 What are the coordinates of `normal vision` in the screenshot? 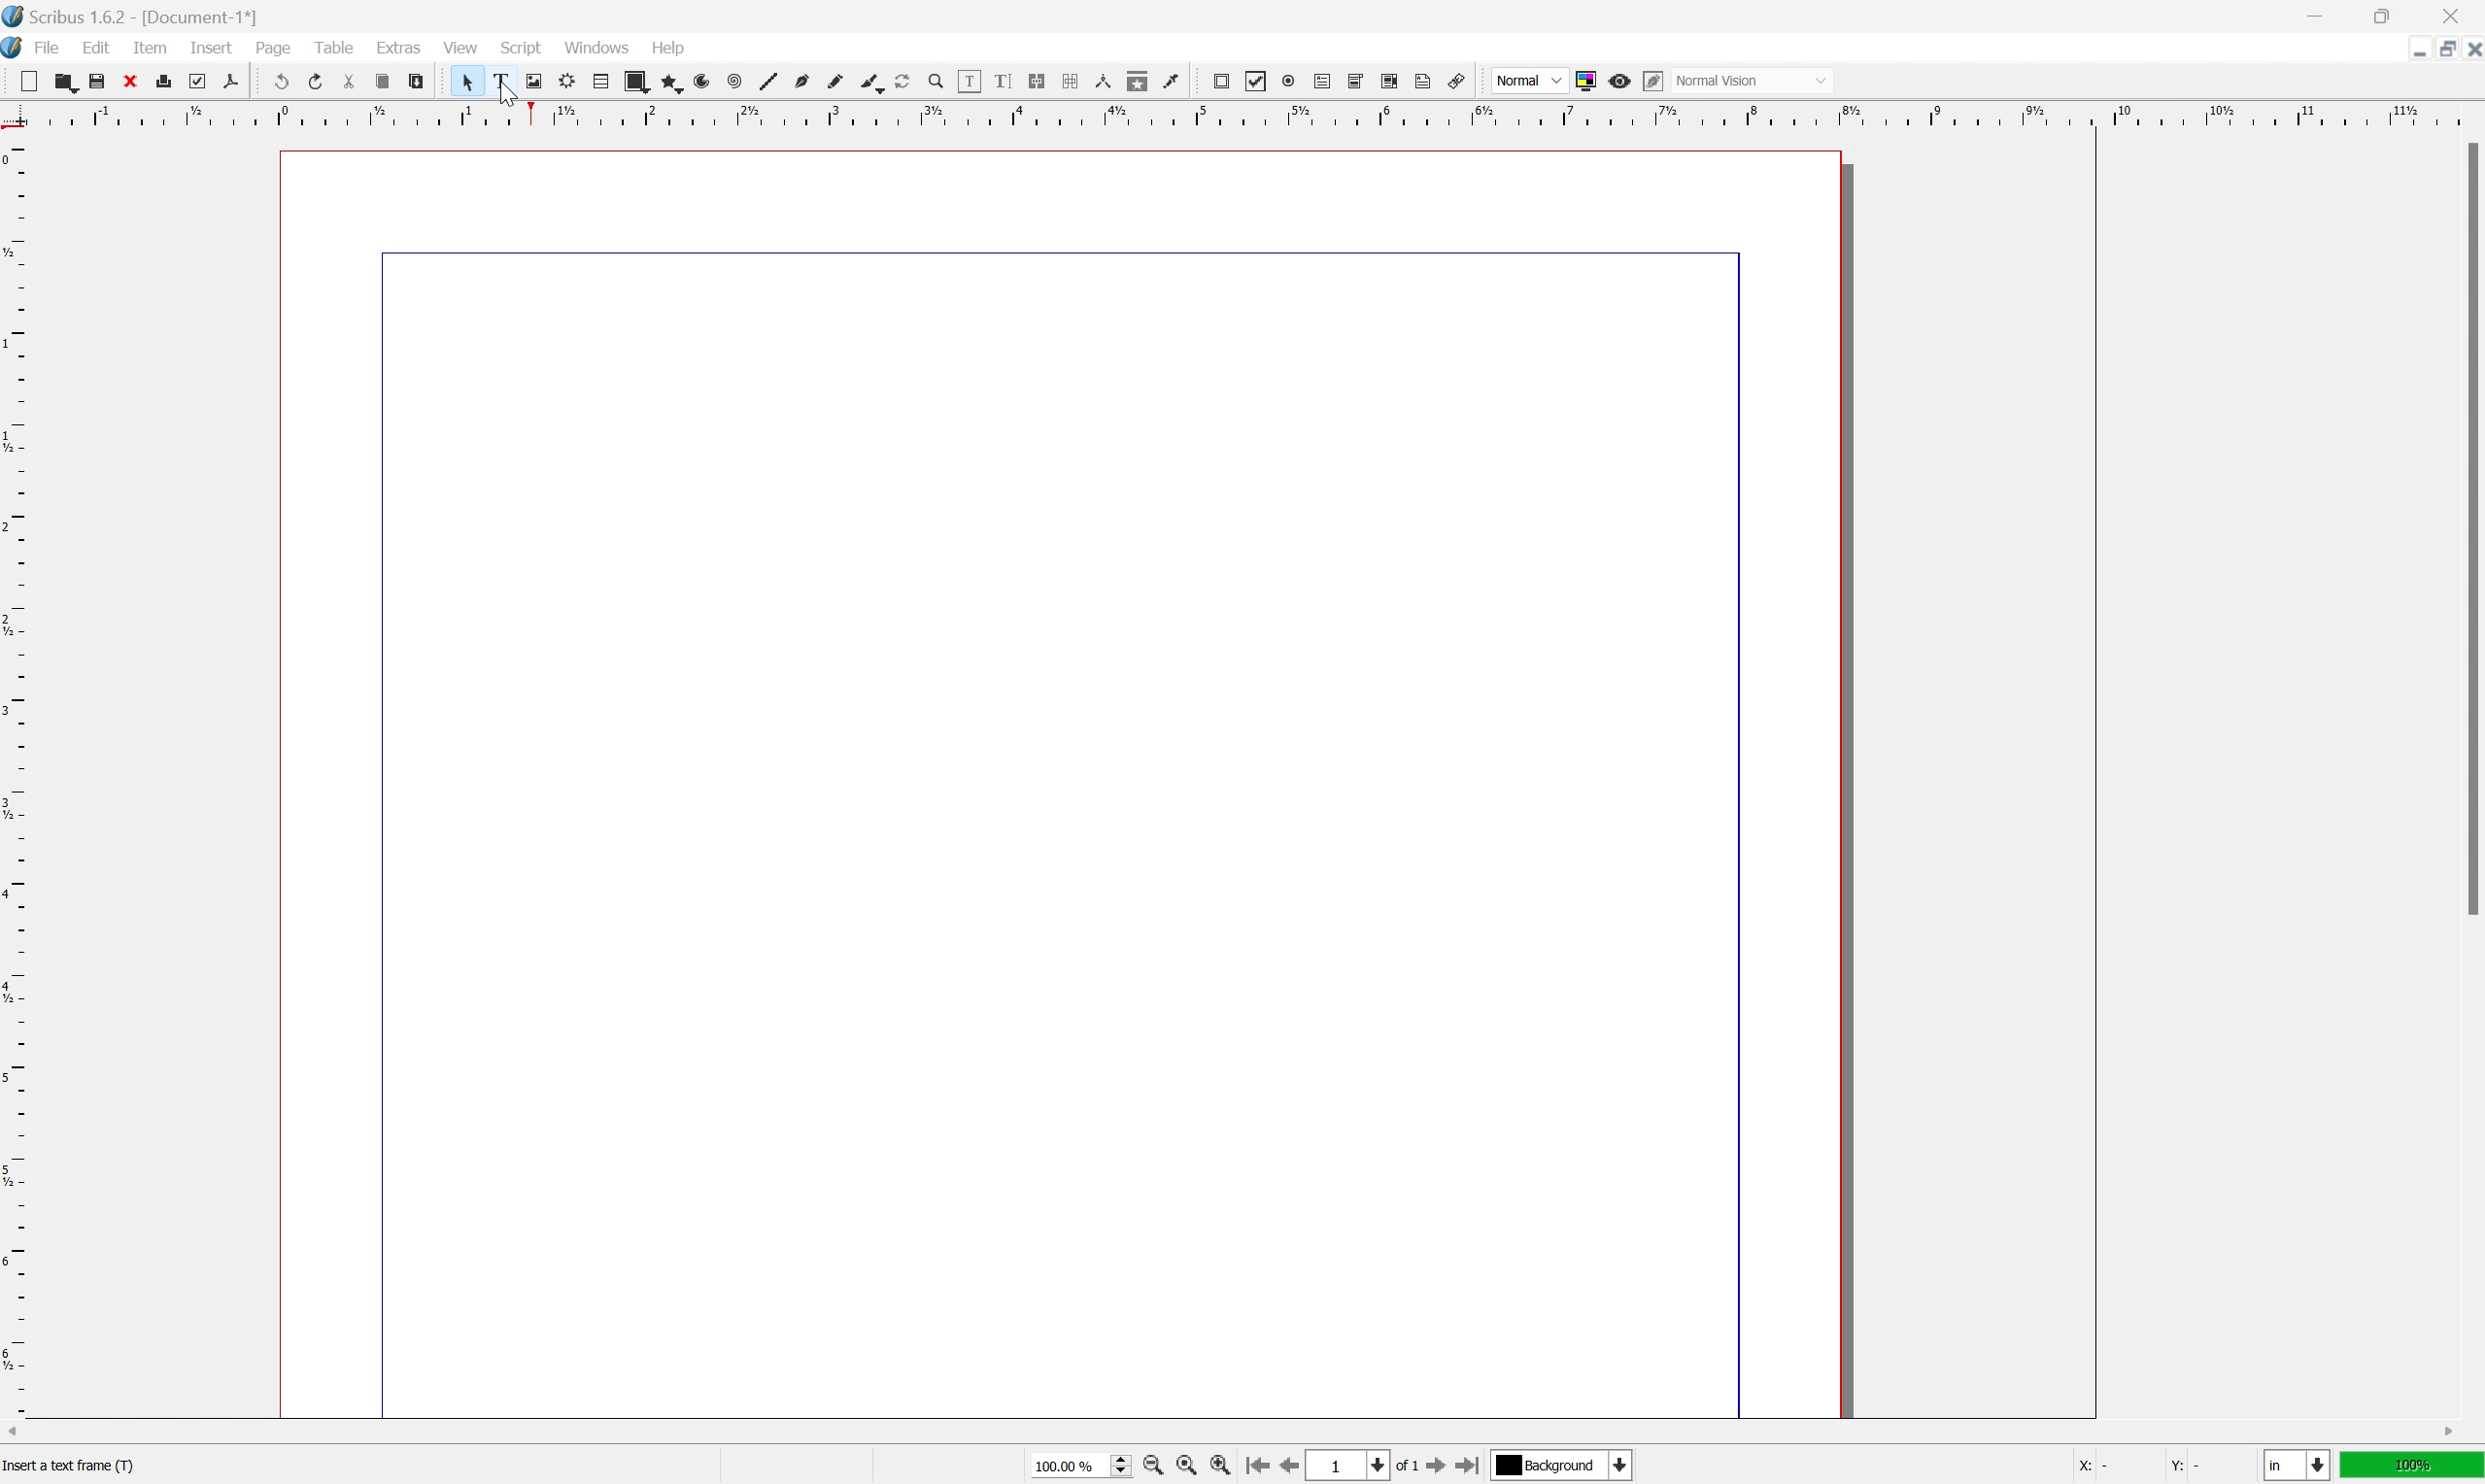 It's located at (1753, 80).